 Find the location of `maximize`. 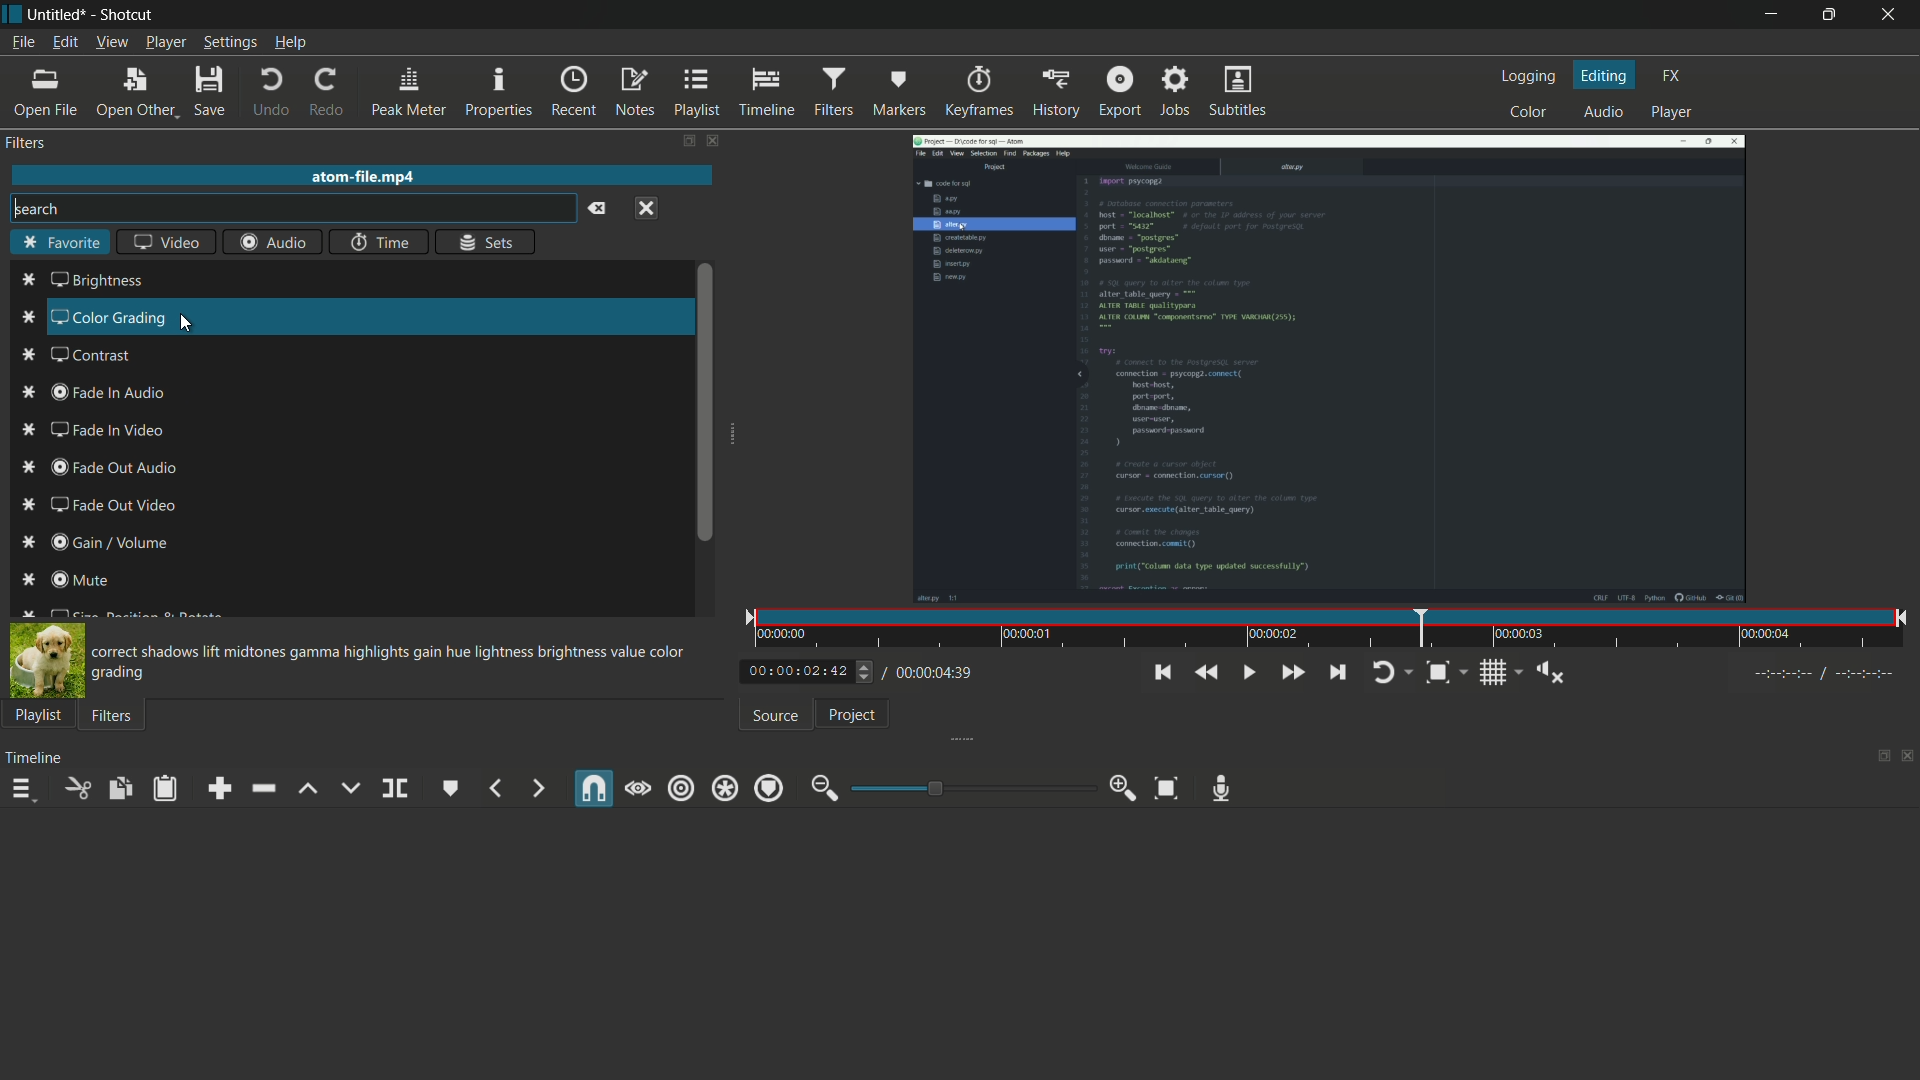

maximize is located at coordinates (1827, 15).